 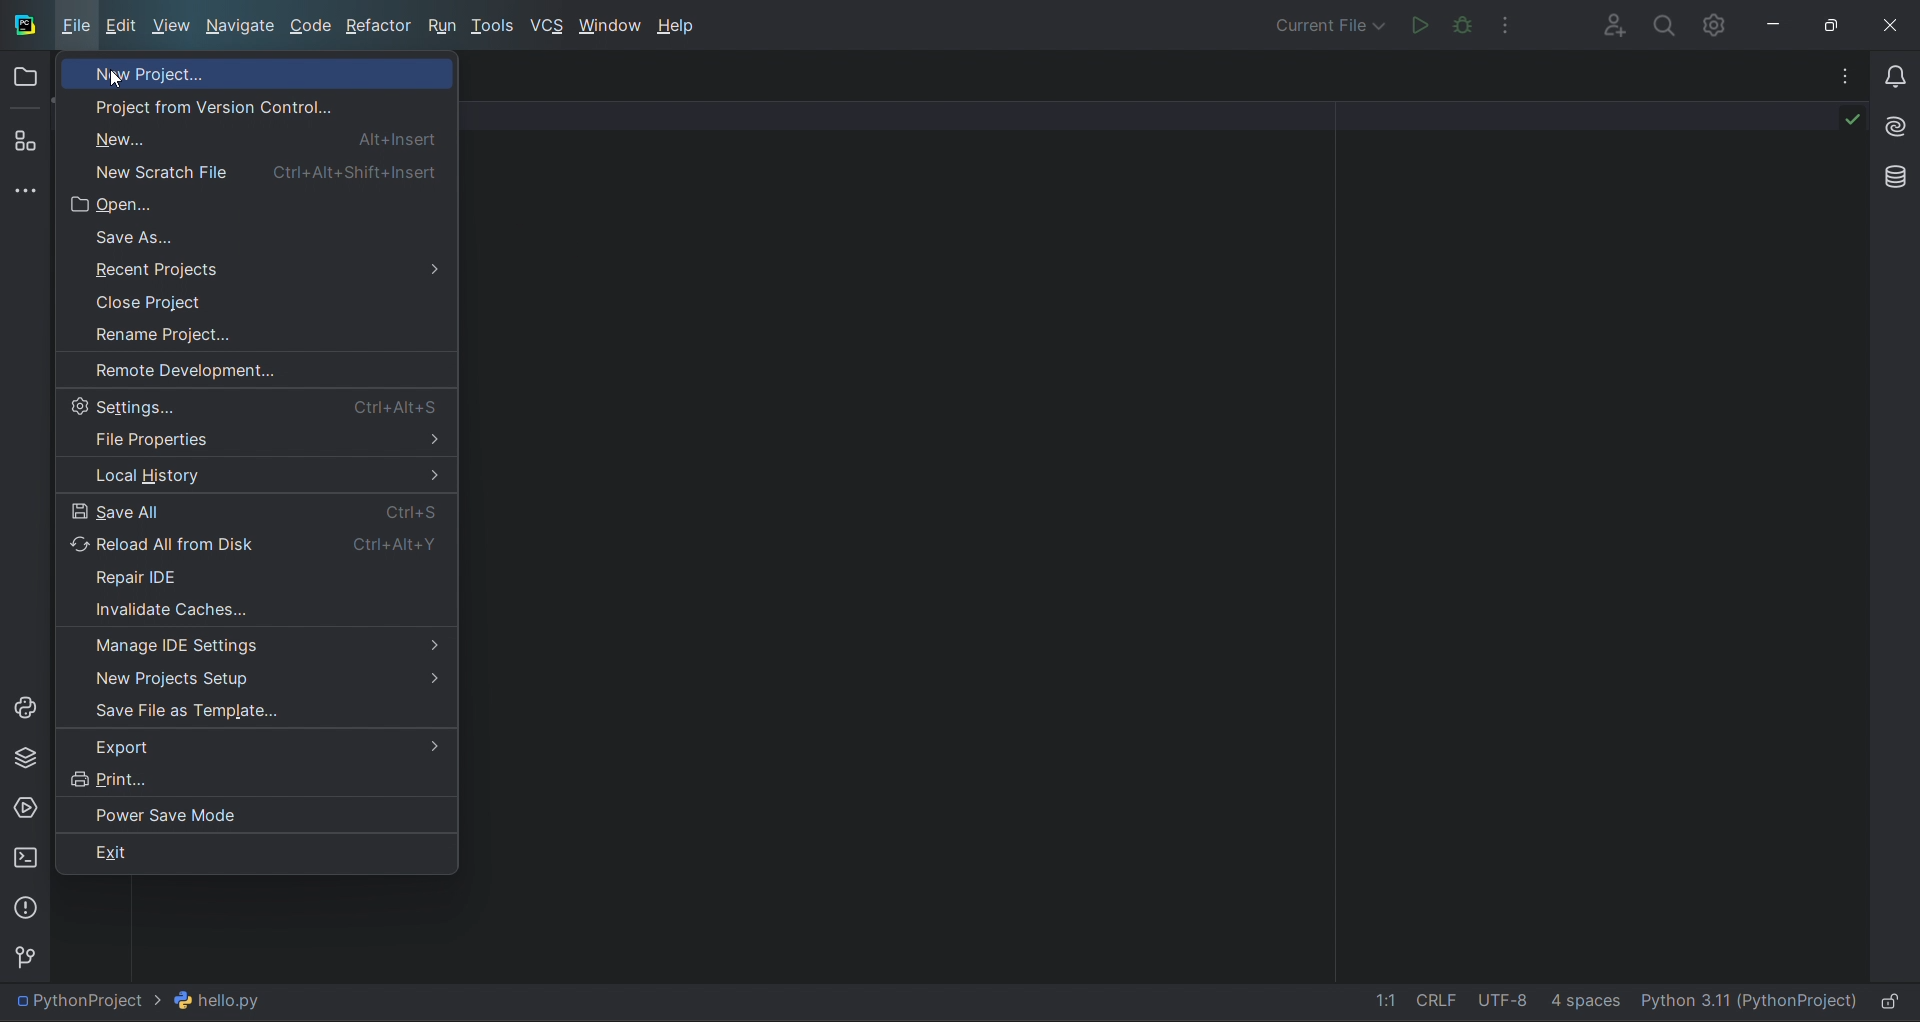 I want to click on close, so click(x=1895, y=21).